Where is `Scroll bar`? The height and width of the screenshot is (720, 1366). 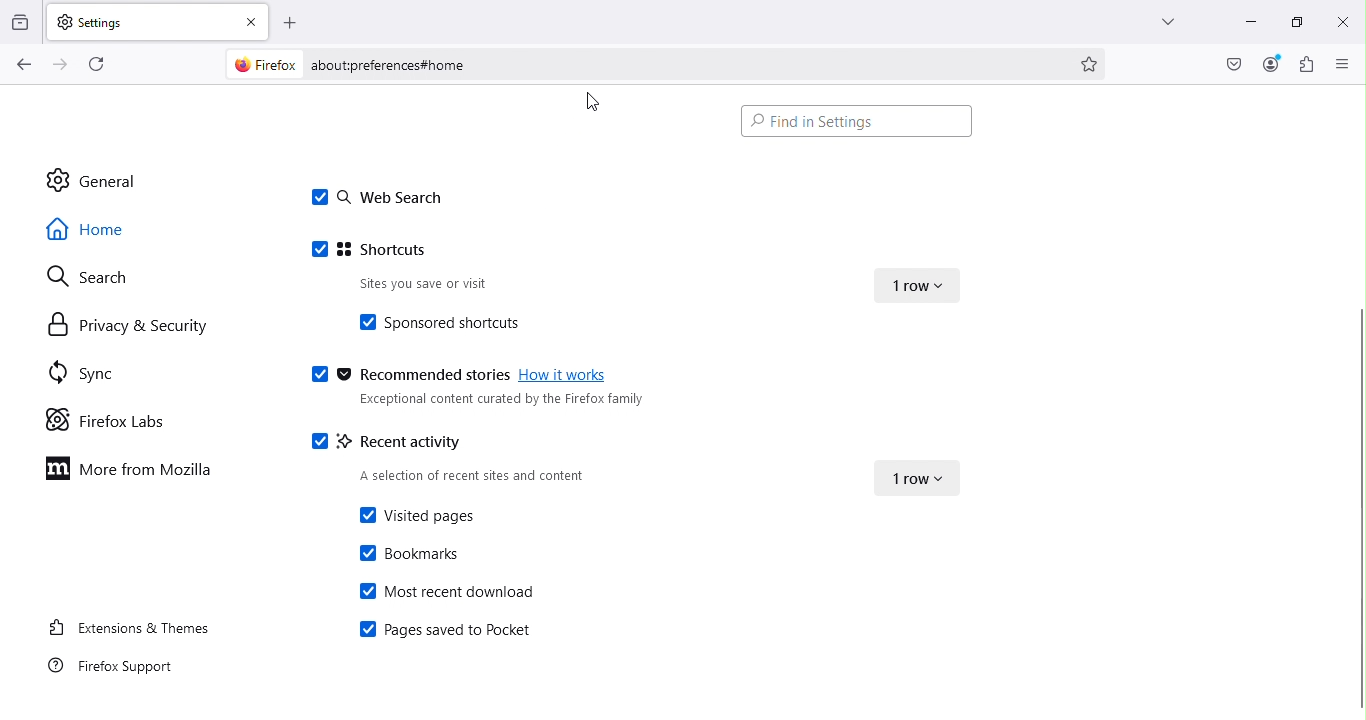
Scroll bar is located at coordinates (1357, 508).